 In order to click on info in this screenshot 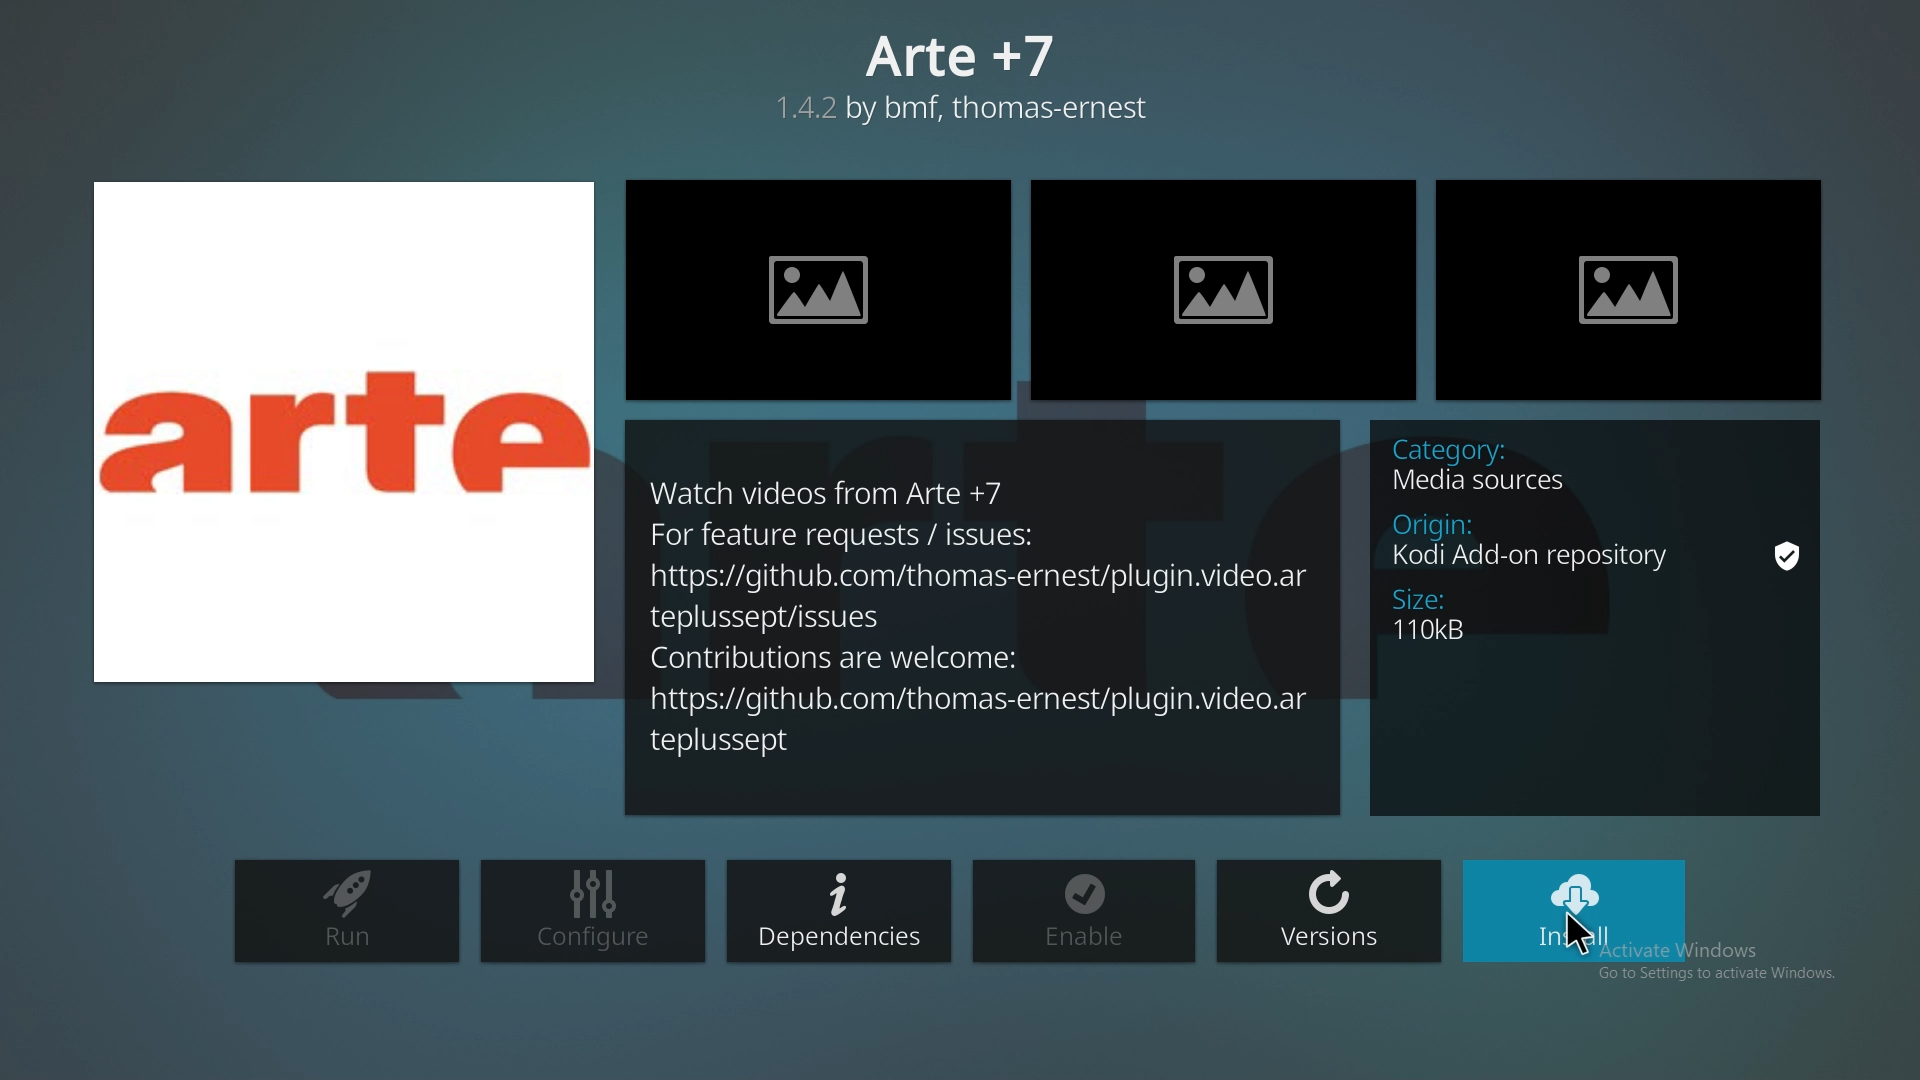, I will do `click(1594, 618)`.